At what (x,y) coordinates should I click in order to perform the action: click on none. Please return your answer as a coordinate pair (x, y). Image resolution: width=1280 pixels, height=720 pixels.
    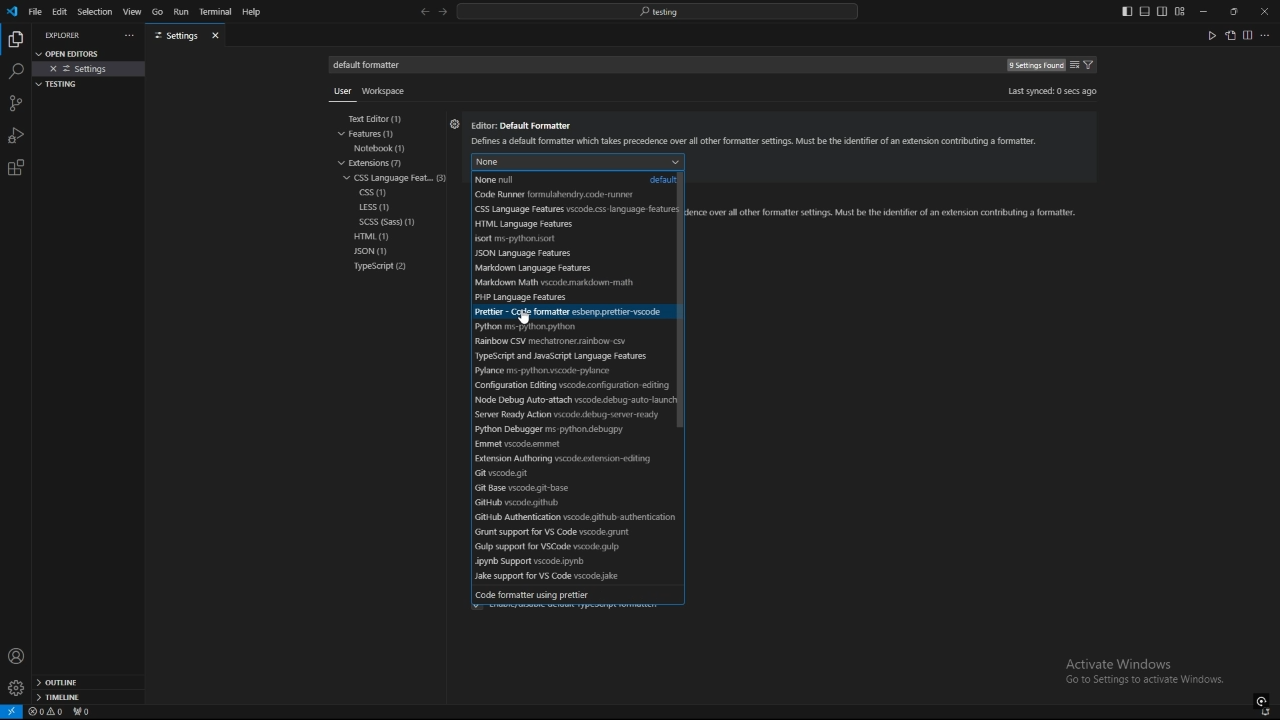
    Looking at the image, I should click on (723, 161).